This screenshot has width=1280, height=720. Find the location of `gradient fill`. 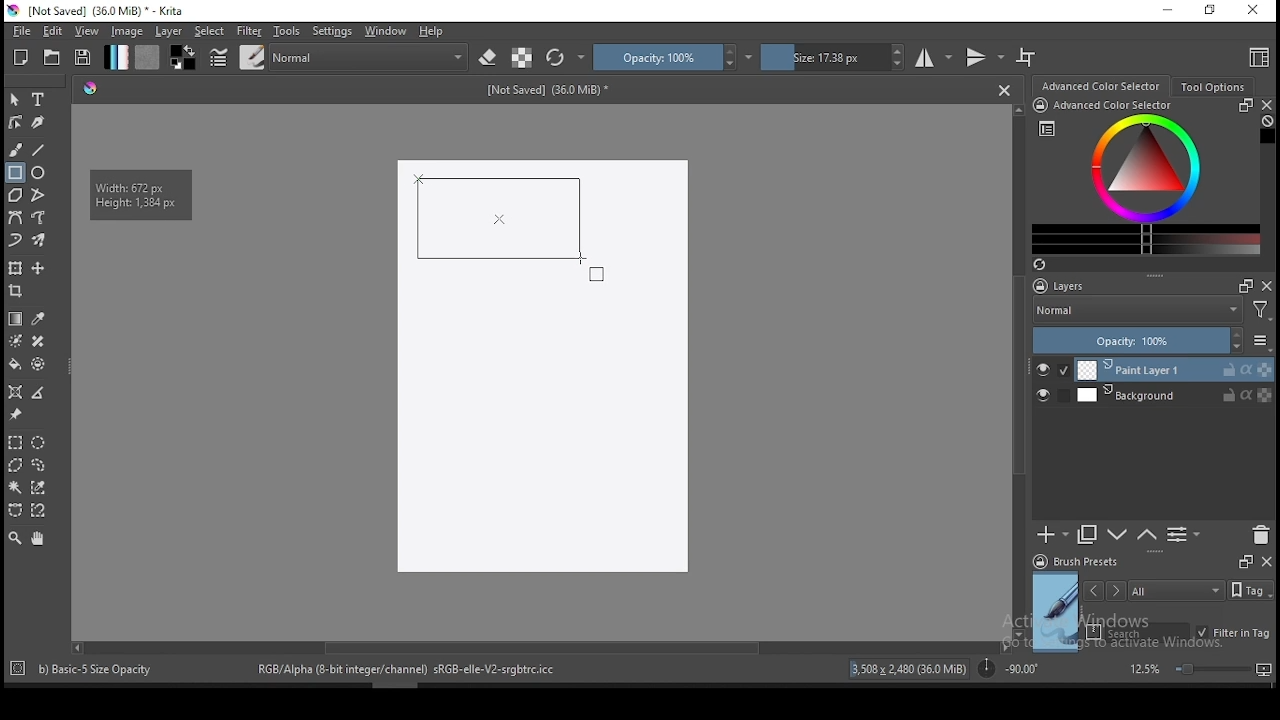

gradient fill is located at coordinates (116, 57).